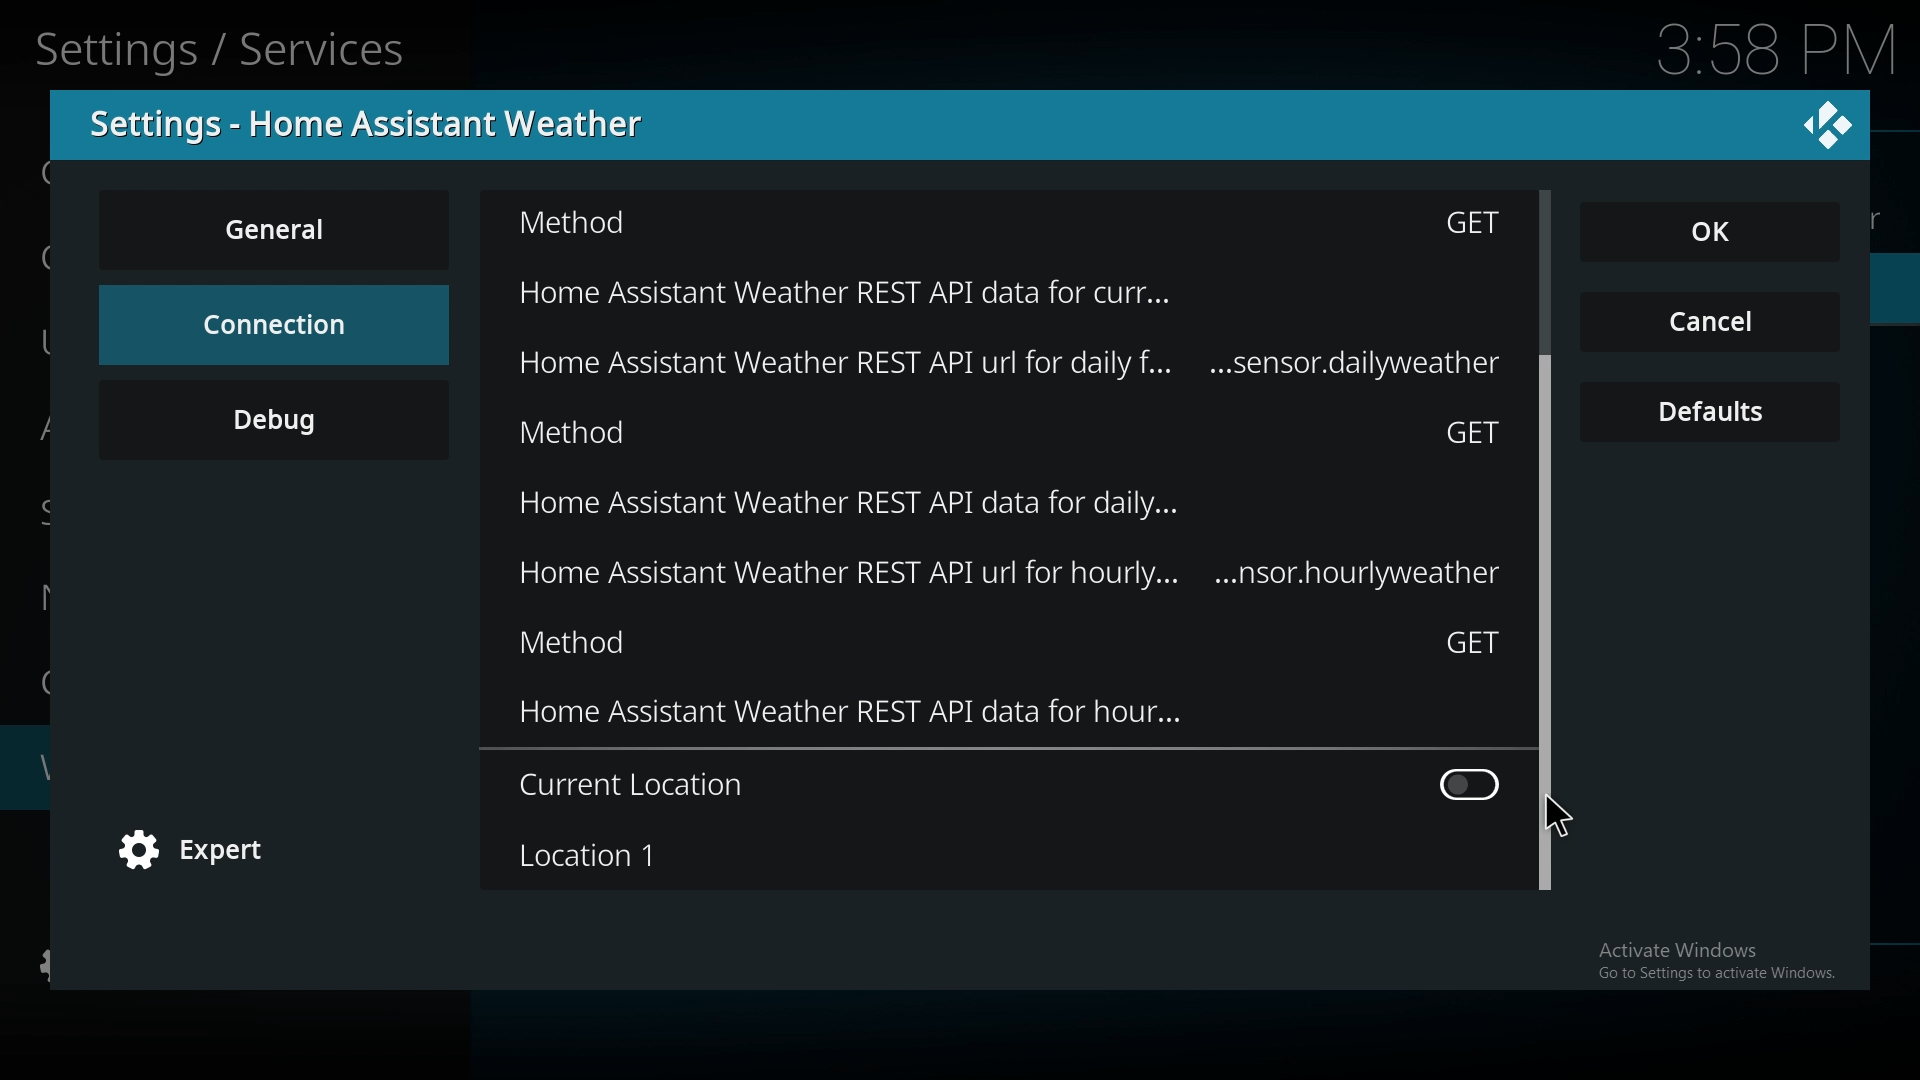 The width and height of the screenshot is (1920, 1080). What do you see at coordinates (1712, 413) in the screenshot?
I see `defaults` at bounding box center [1712, 413].